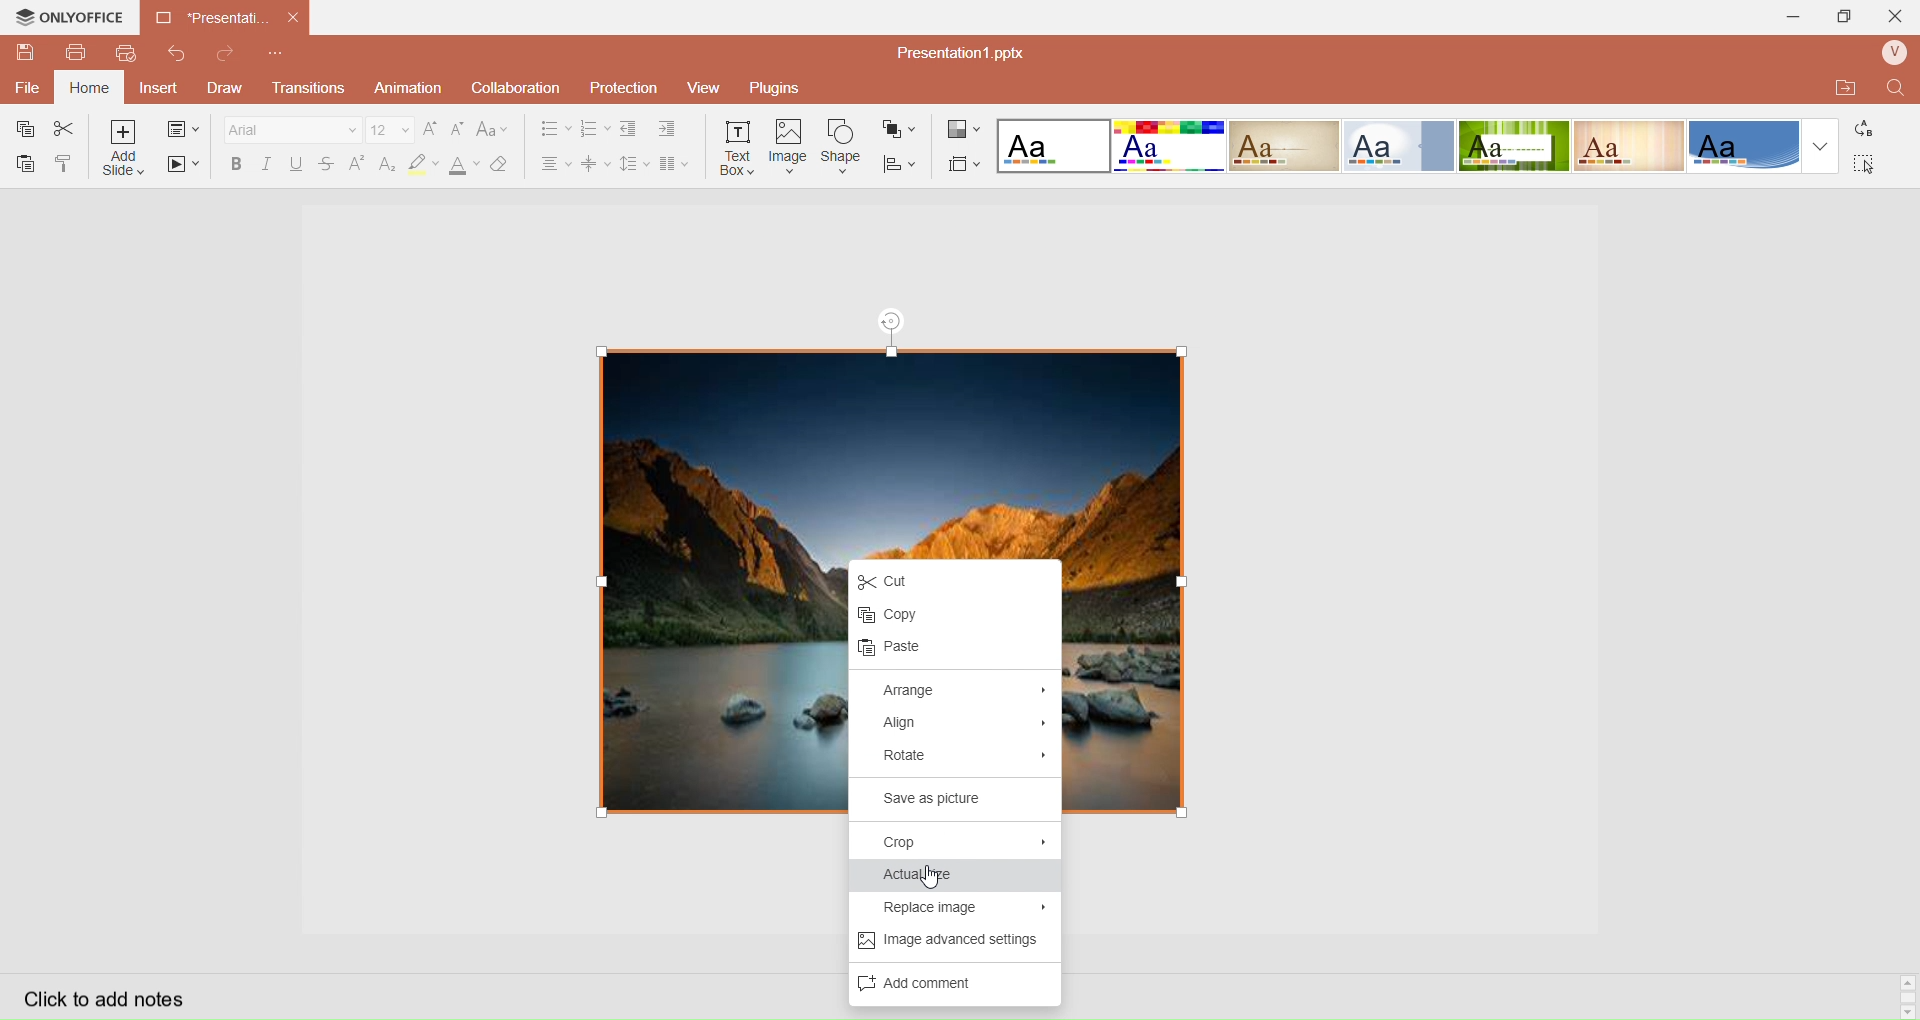 The height and width of the screenshot is (1020, 1920). What do you see at coordinates (1799, 15) in the screenshot?
I see `Minimize` at bounding box center [1799, 15].